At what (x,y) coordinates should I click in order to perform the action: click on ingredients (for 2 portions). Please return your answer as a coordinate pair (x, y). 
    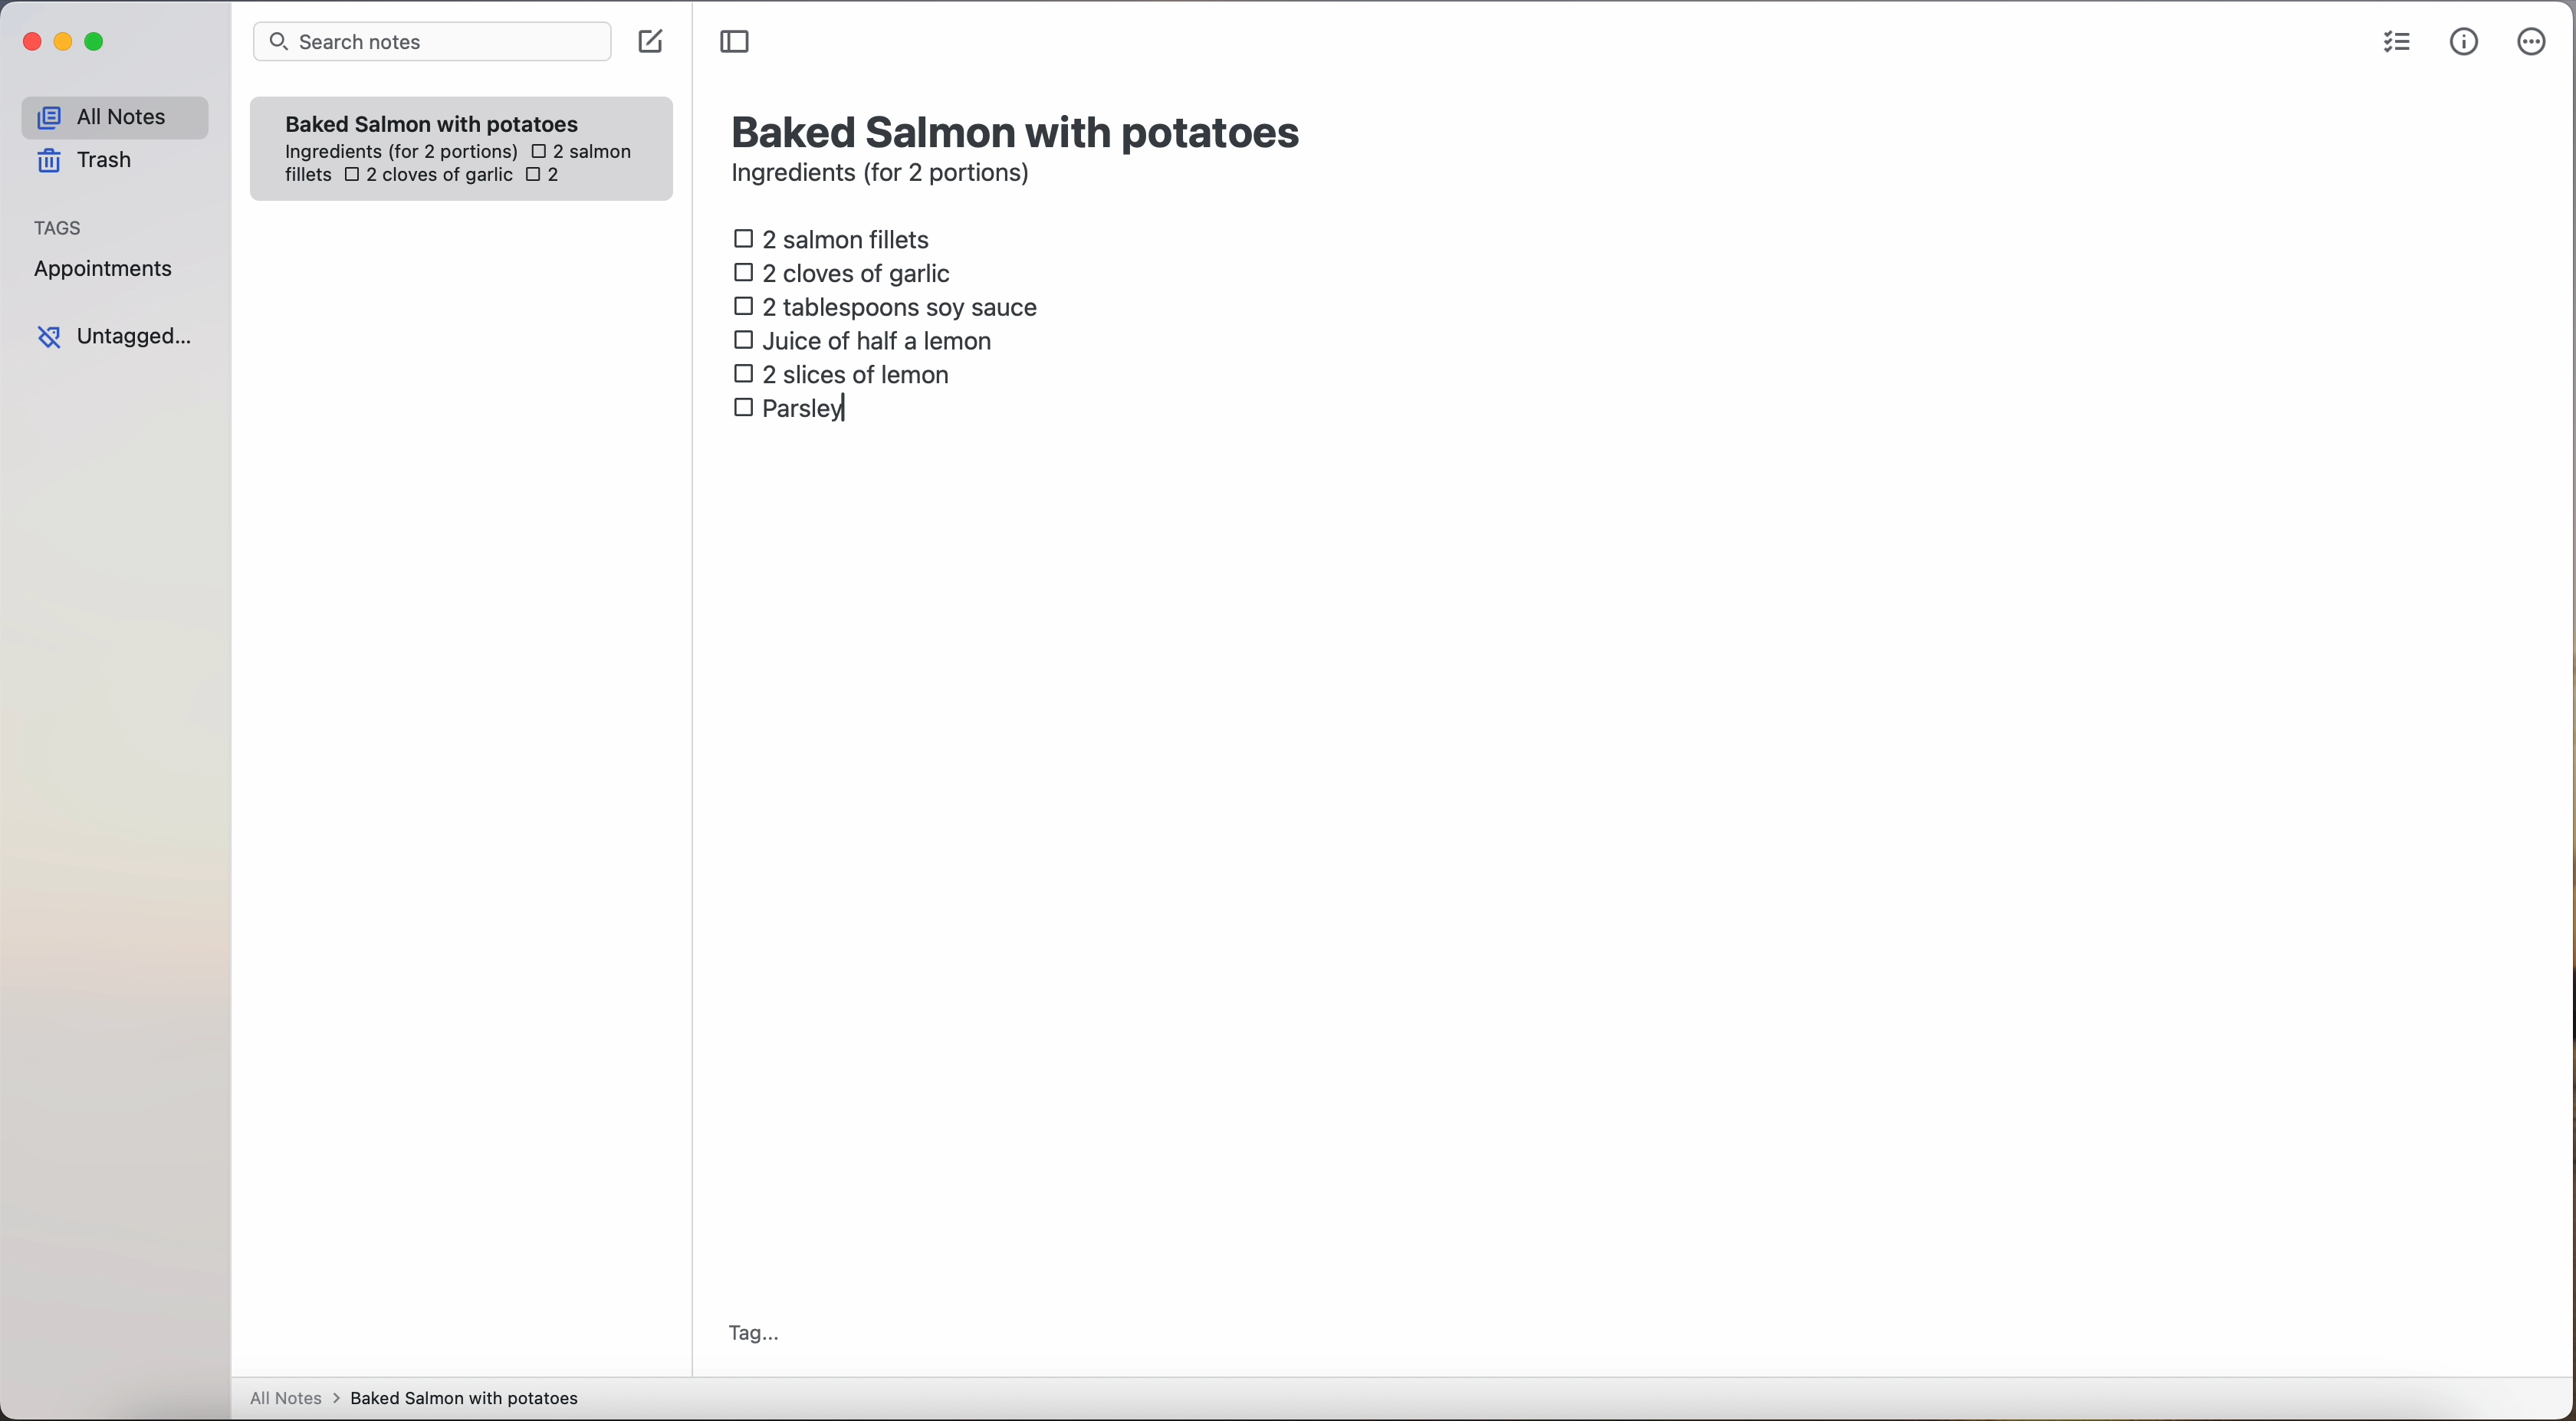
    Looking at the image, I should click on (887, 176).